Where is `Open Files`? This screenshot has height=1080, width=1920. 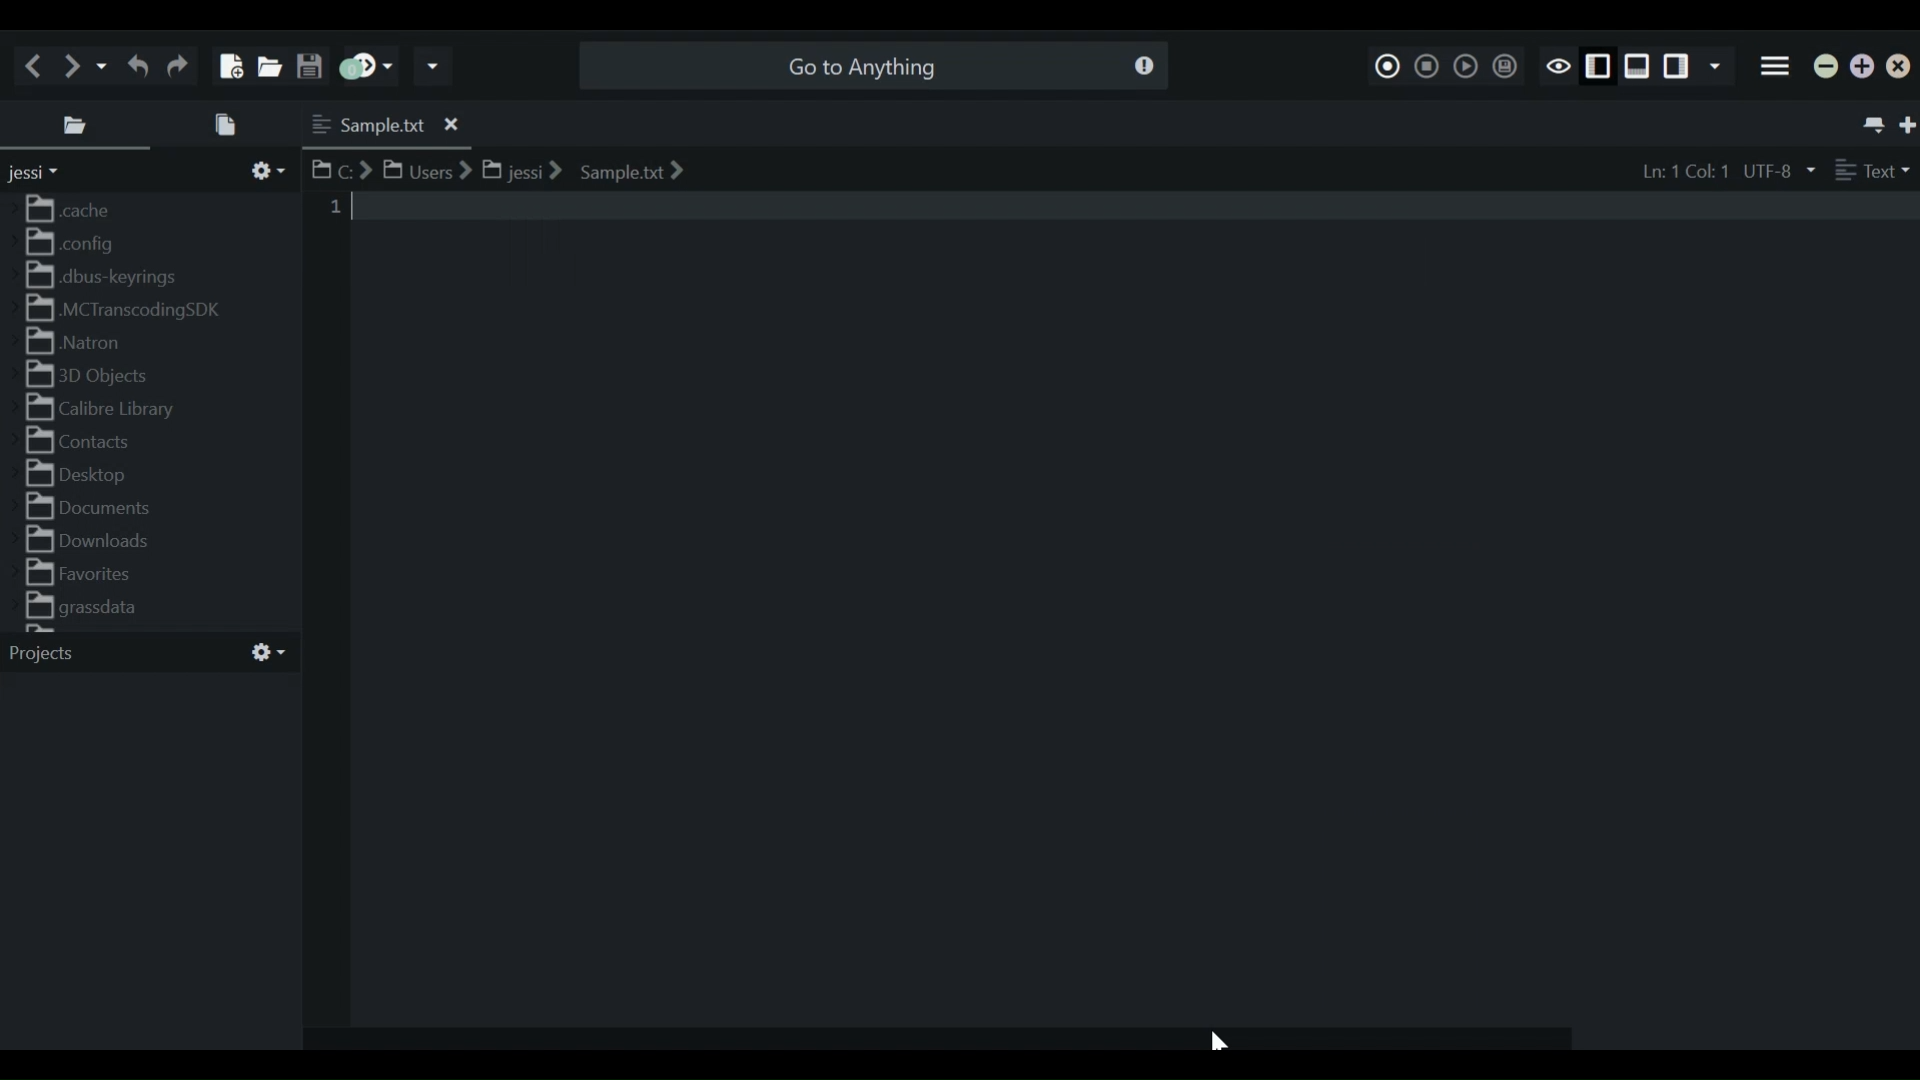
Open Files is located at coordinates (232, 126).